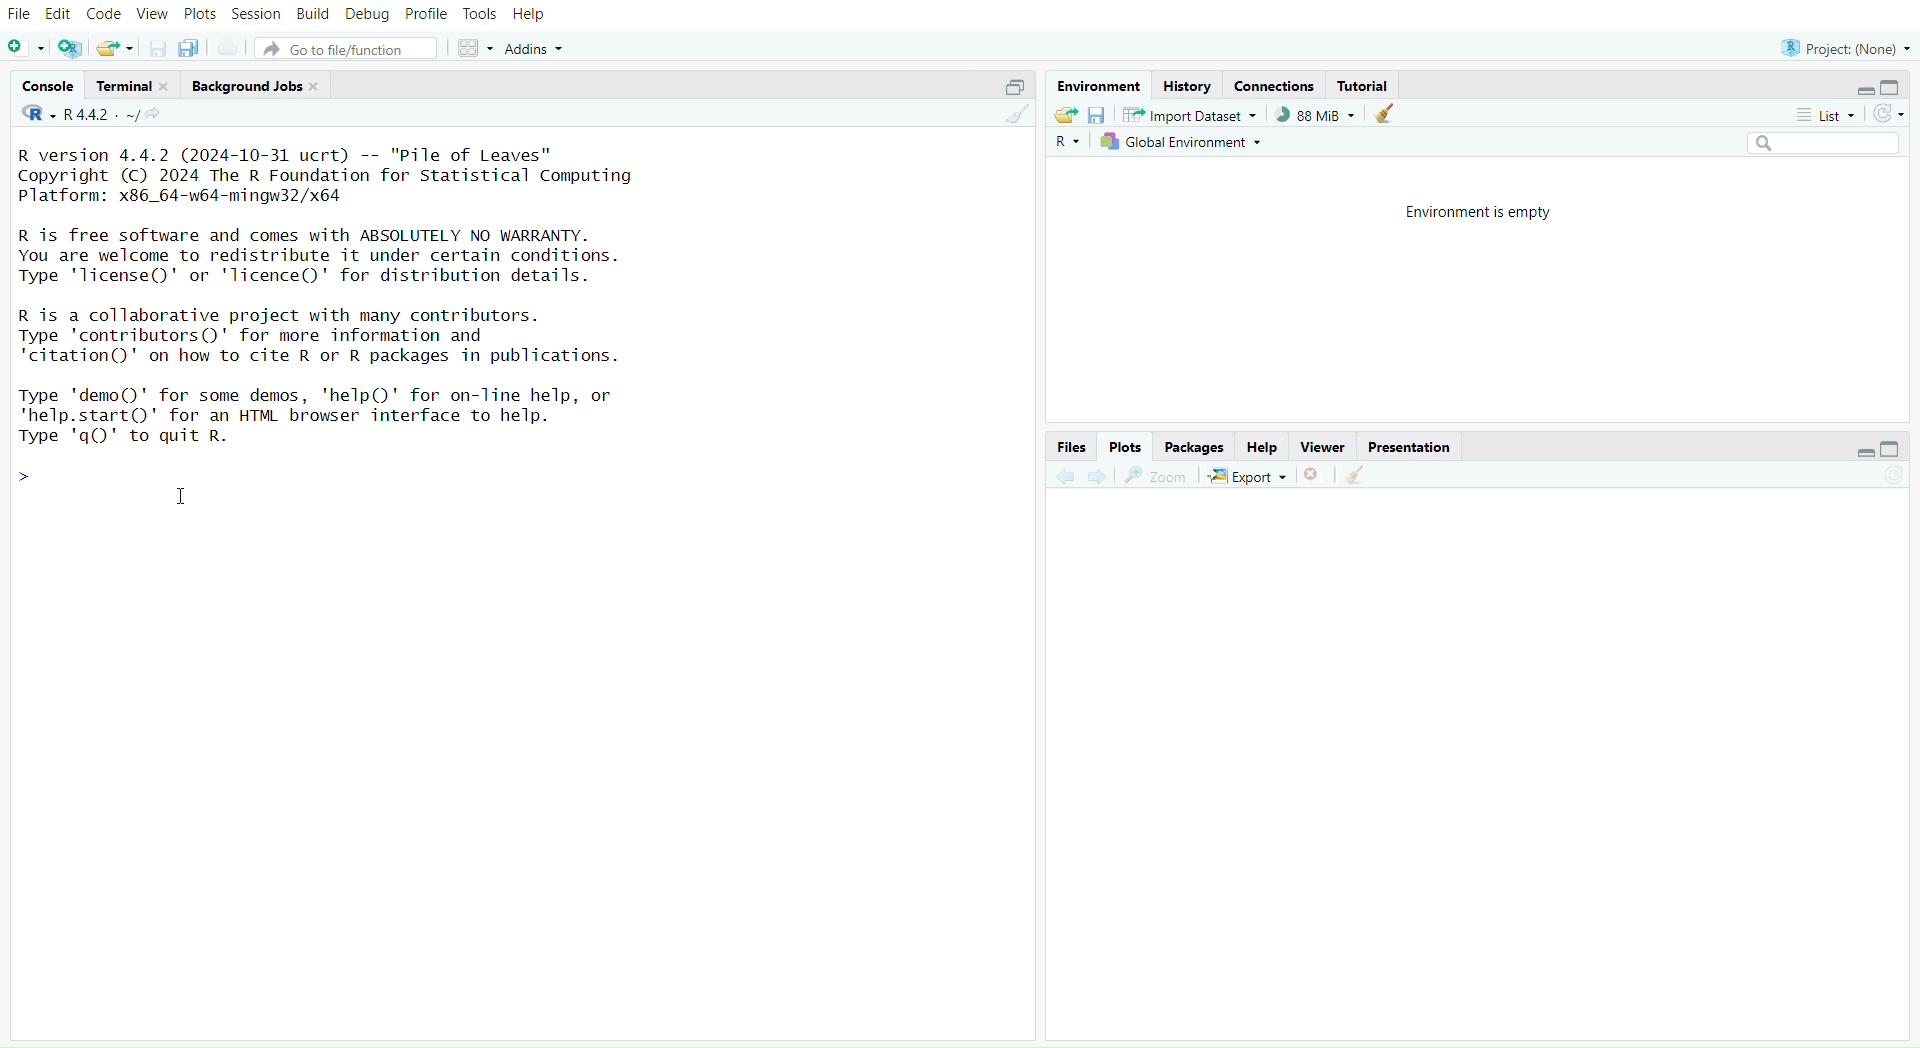 The image size is (1920, 1048). Describe the element at coordinates (158, 115) in the screenshot. I see `view current working directory` at that location.